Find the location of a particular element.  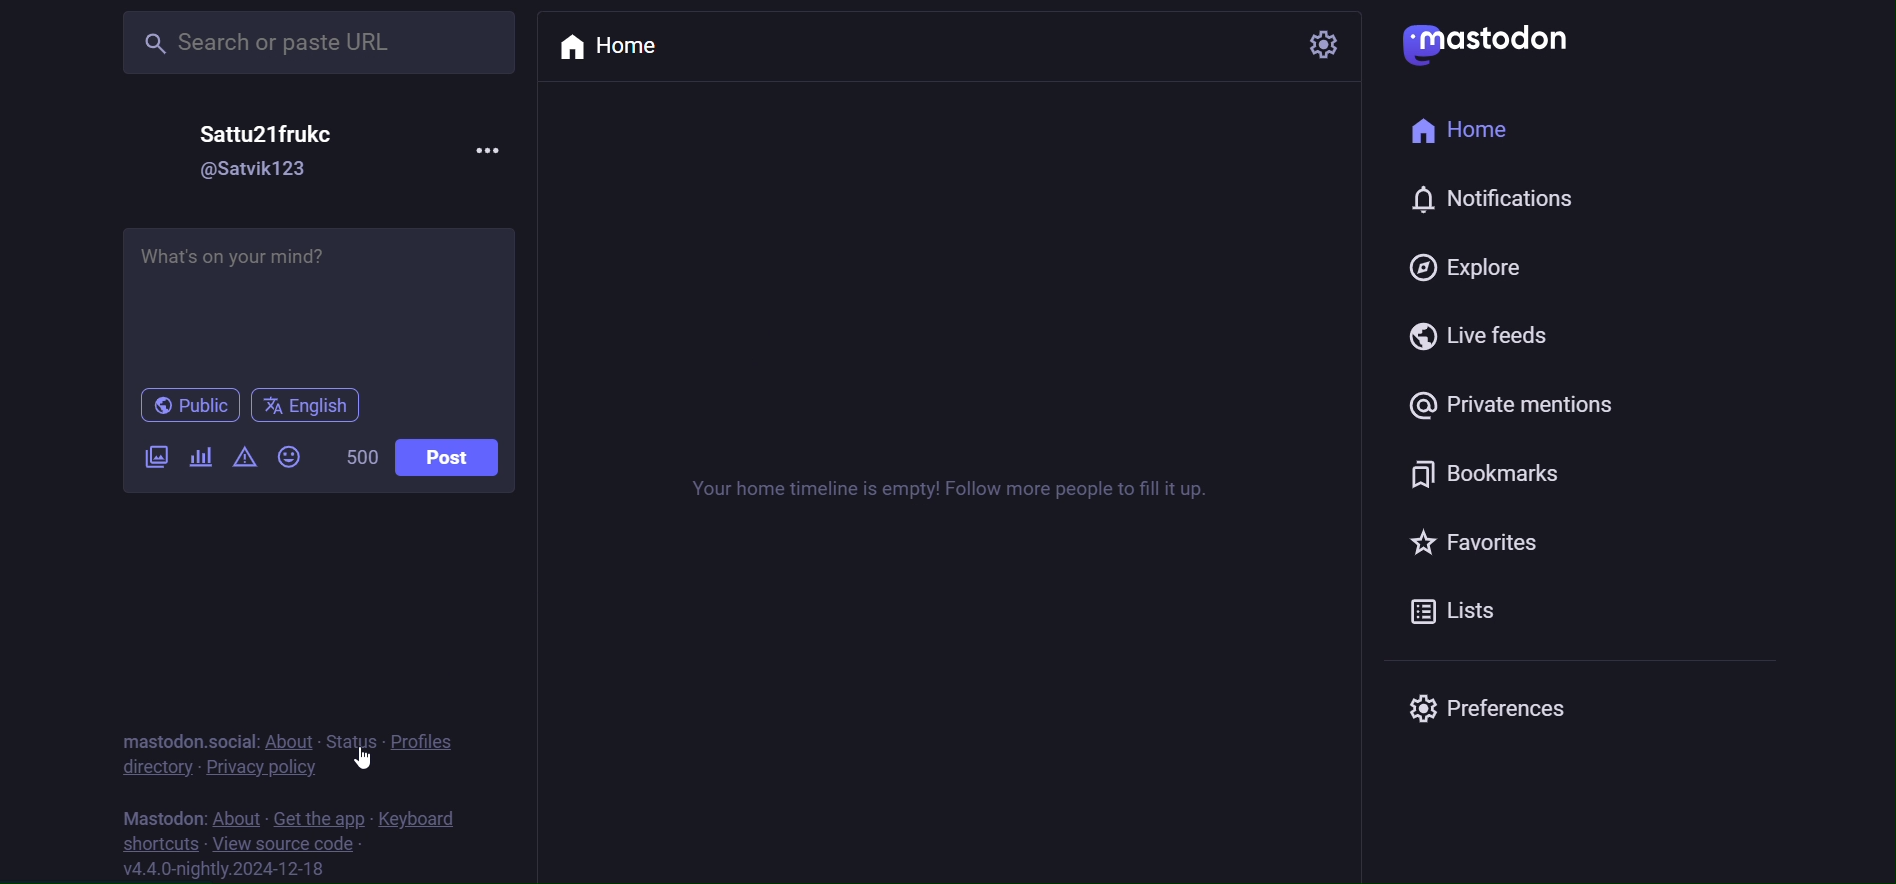

view source code is located at coordinates (298, 844).